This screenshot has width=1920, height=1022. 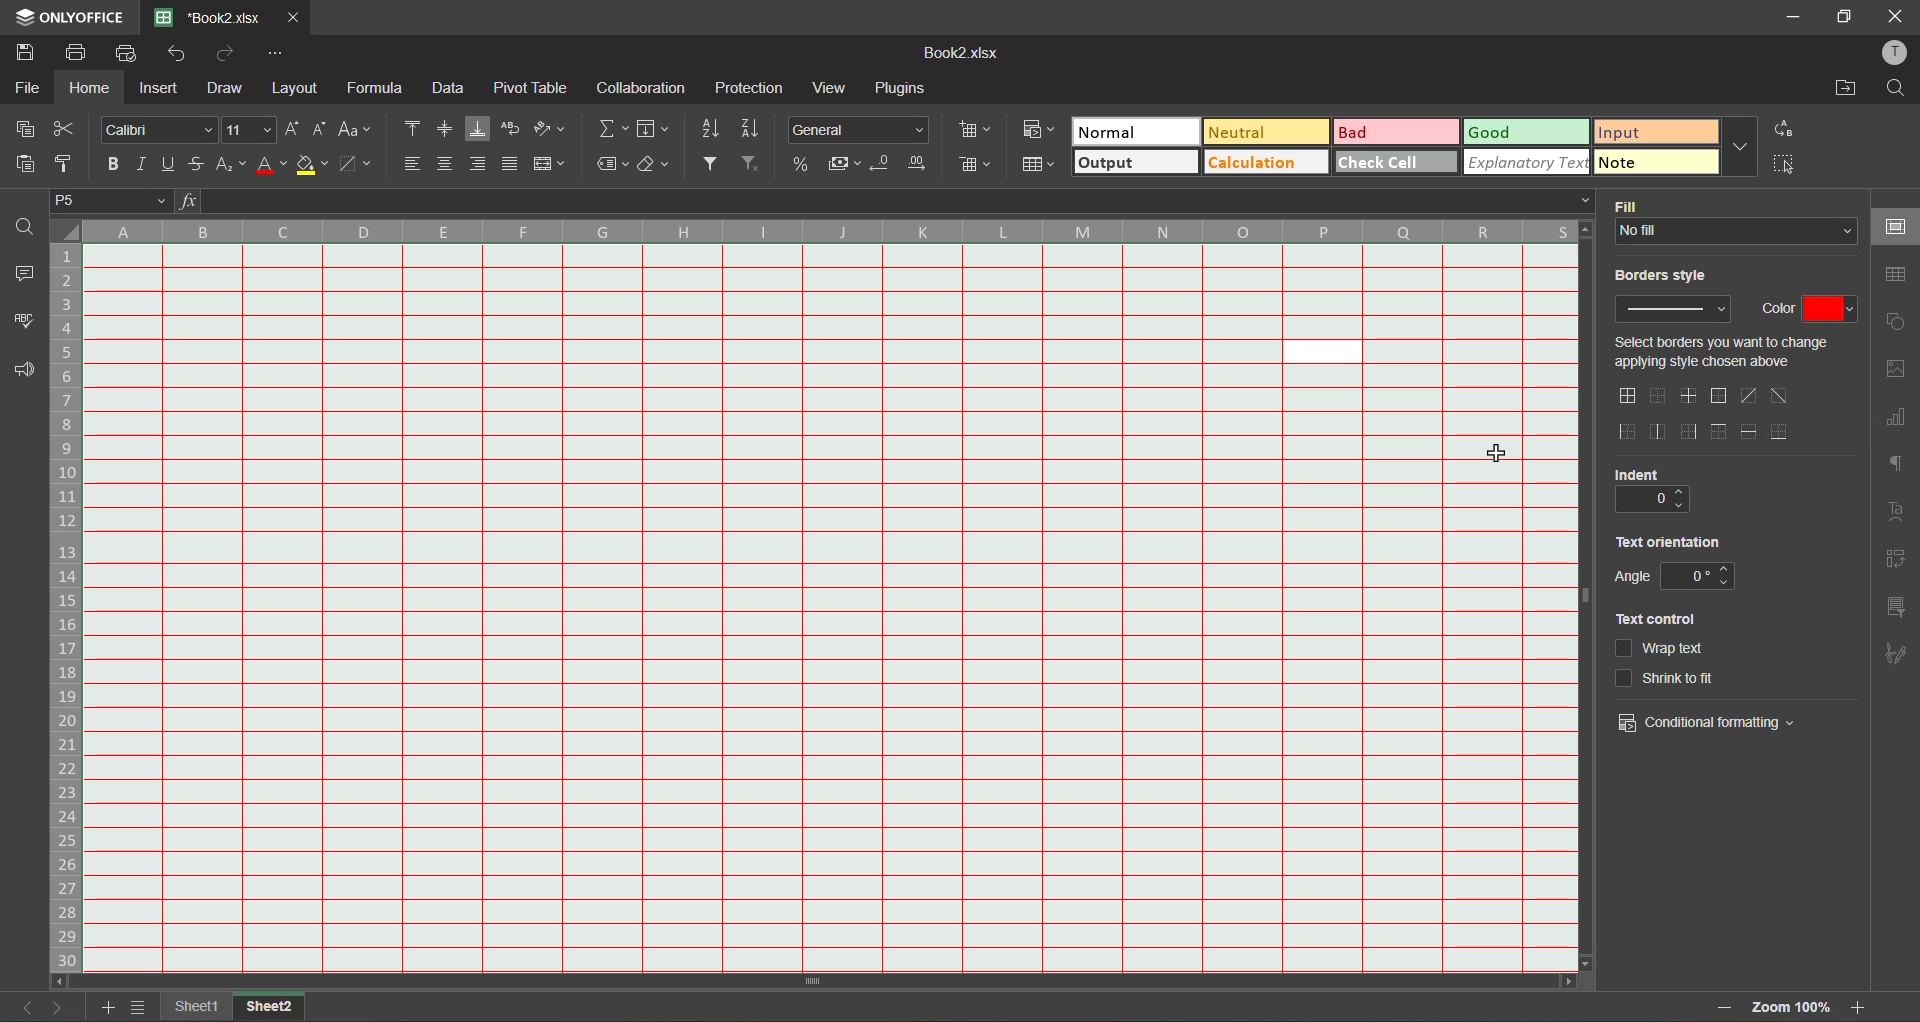 I want to click on No fill, so click(x=1734, y=230).